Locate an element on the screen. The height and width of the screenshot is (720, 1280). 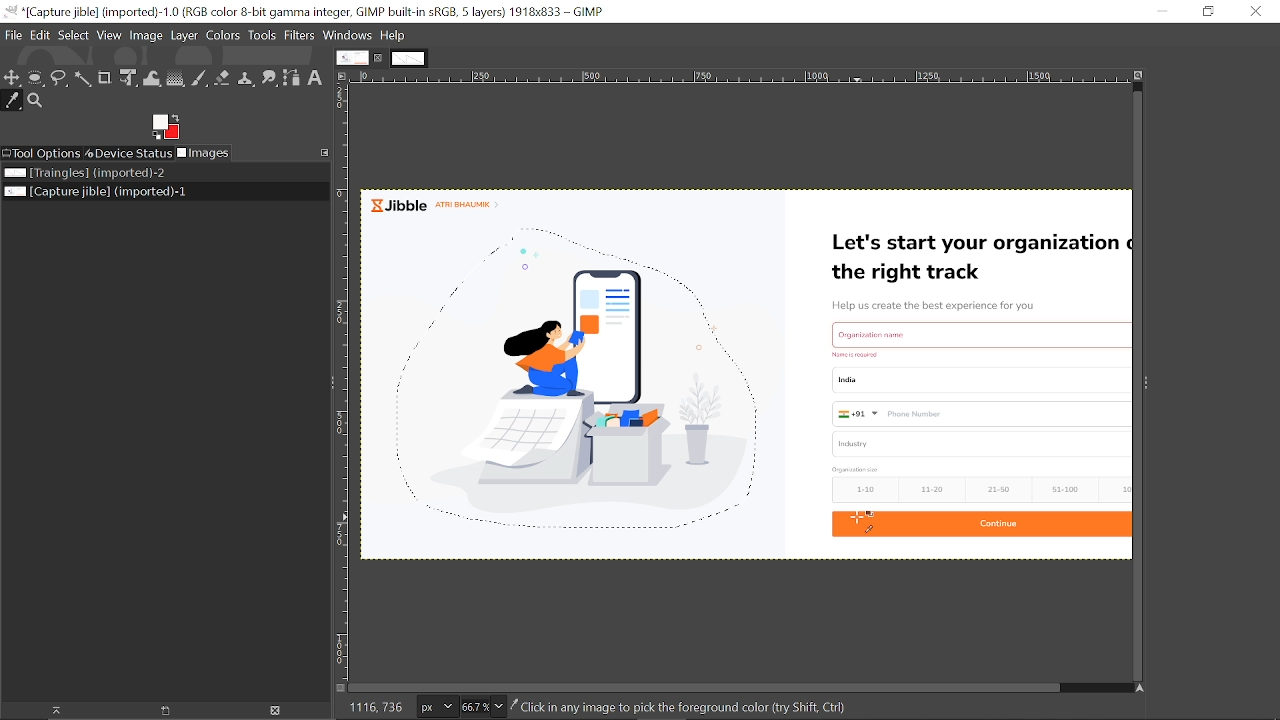
Crop tool is located at coordinates (105, 77).